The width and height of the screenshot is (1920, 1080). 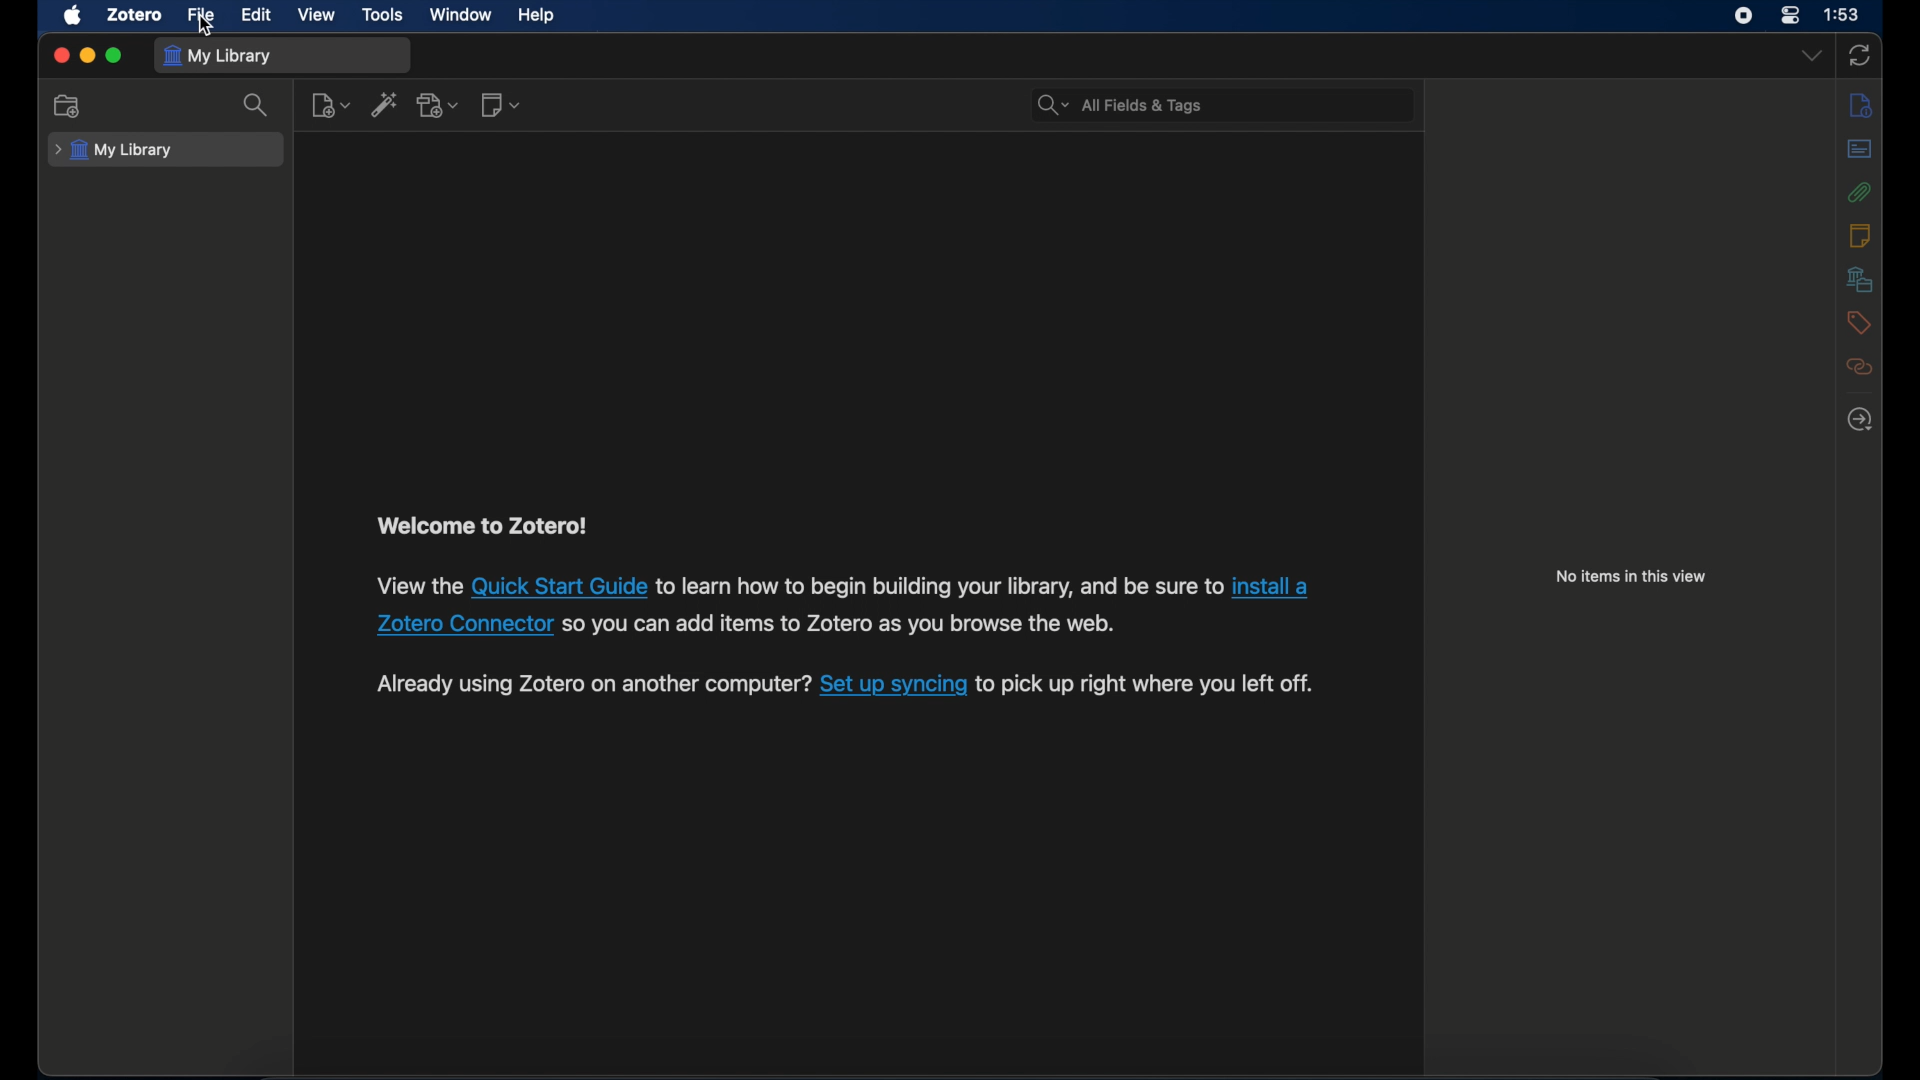 I want to click on control center, so click(x=1789, y=16).